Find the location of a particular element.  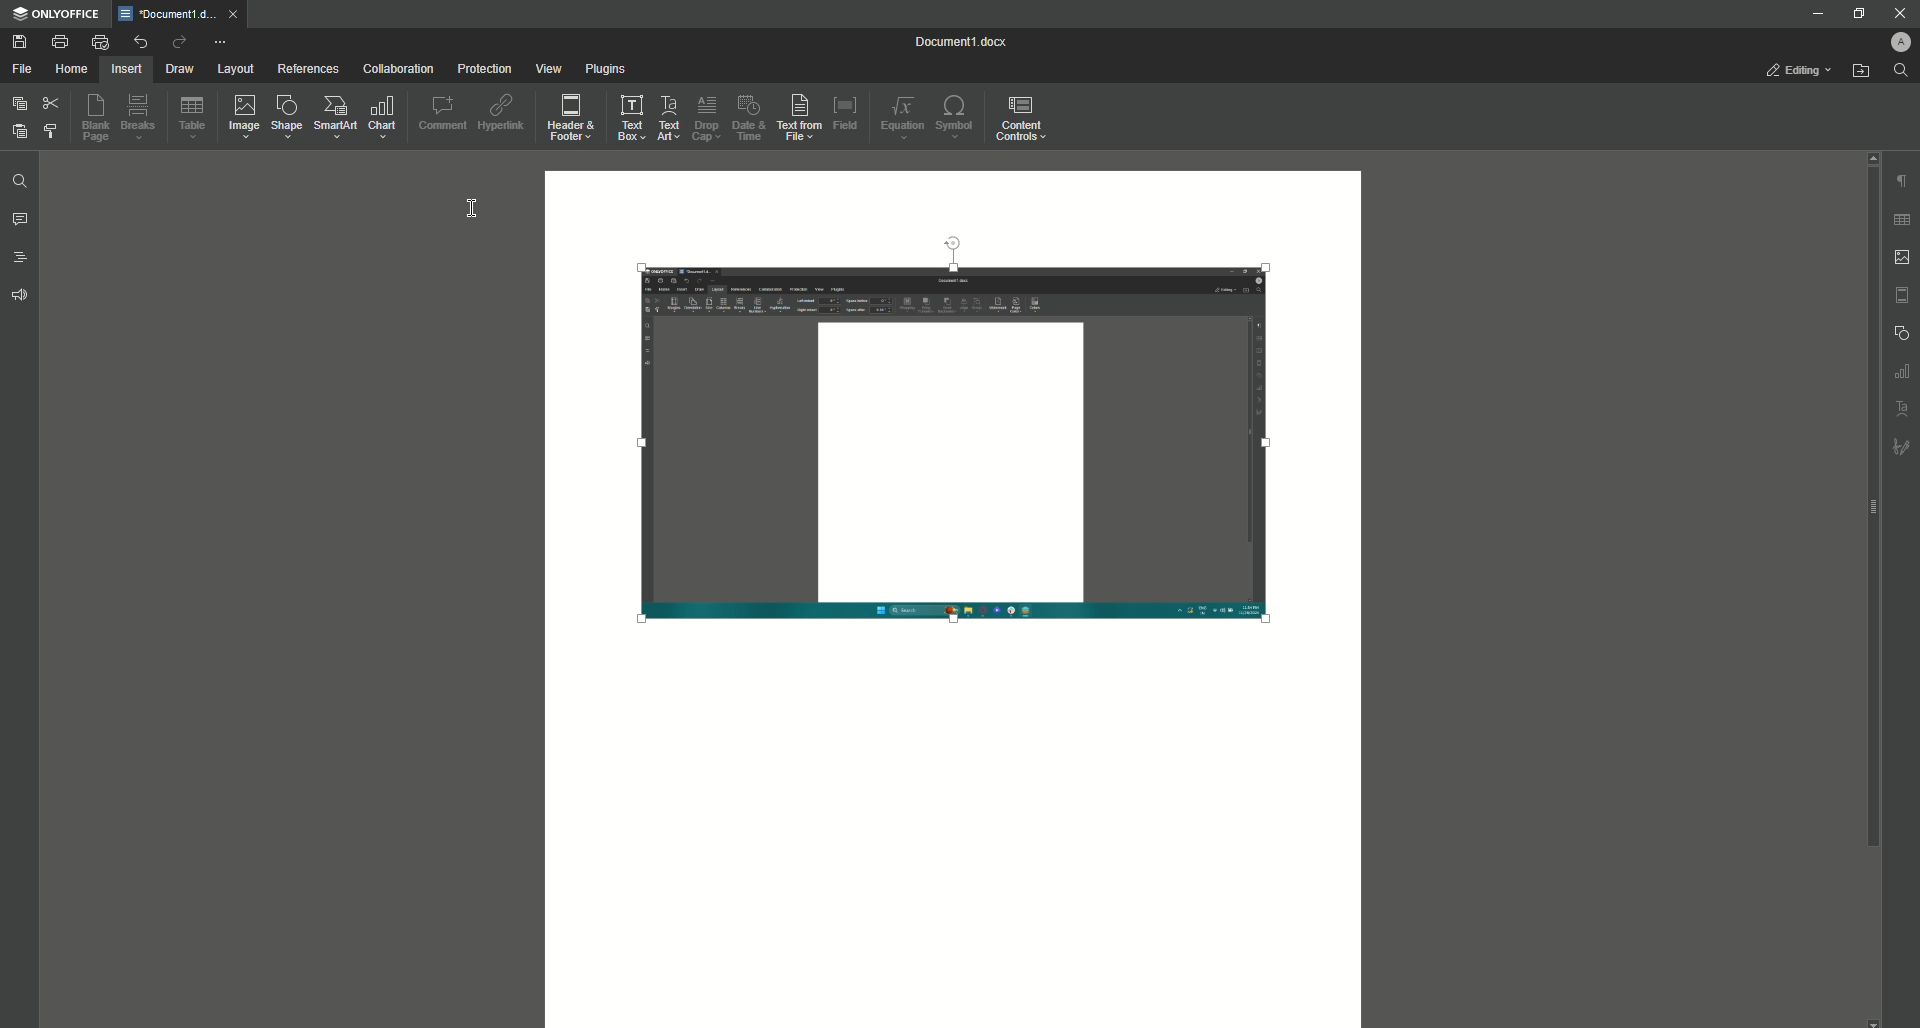

Content Controls is located at coordinates (1026, 122).